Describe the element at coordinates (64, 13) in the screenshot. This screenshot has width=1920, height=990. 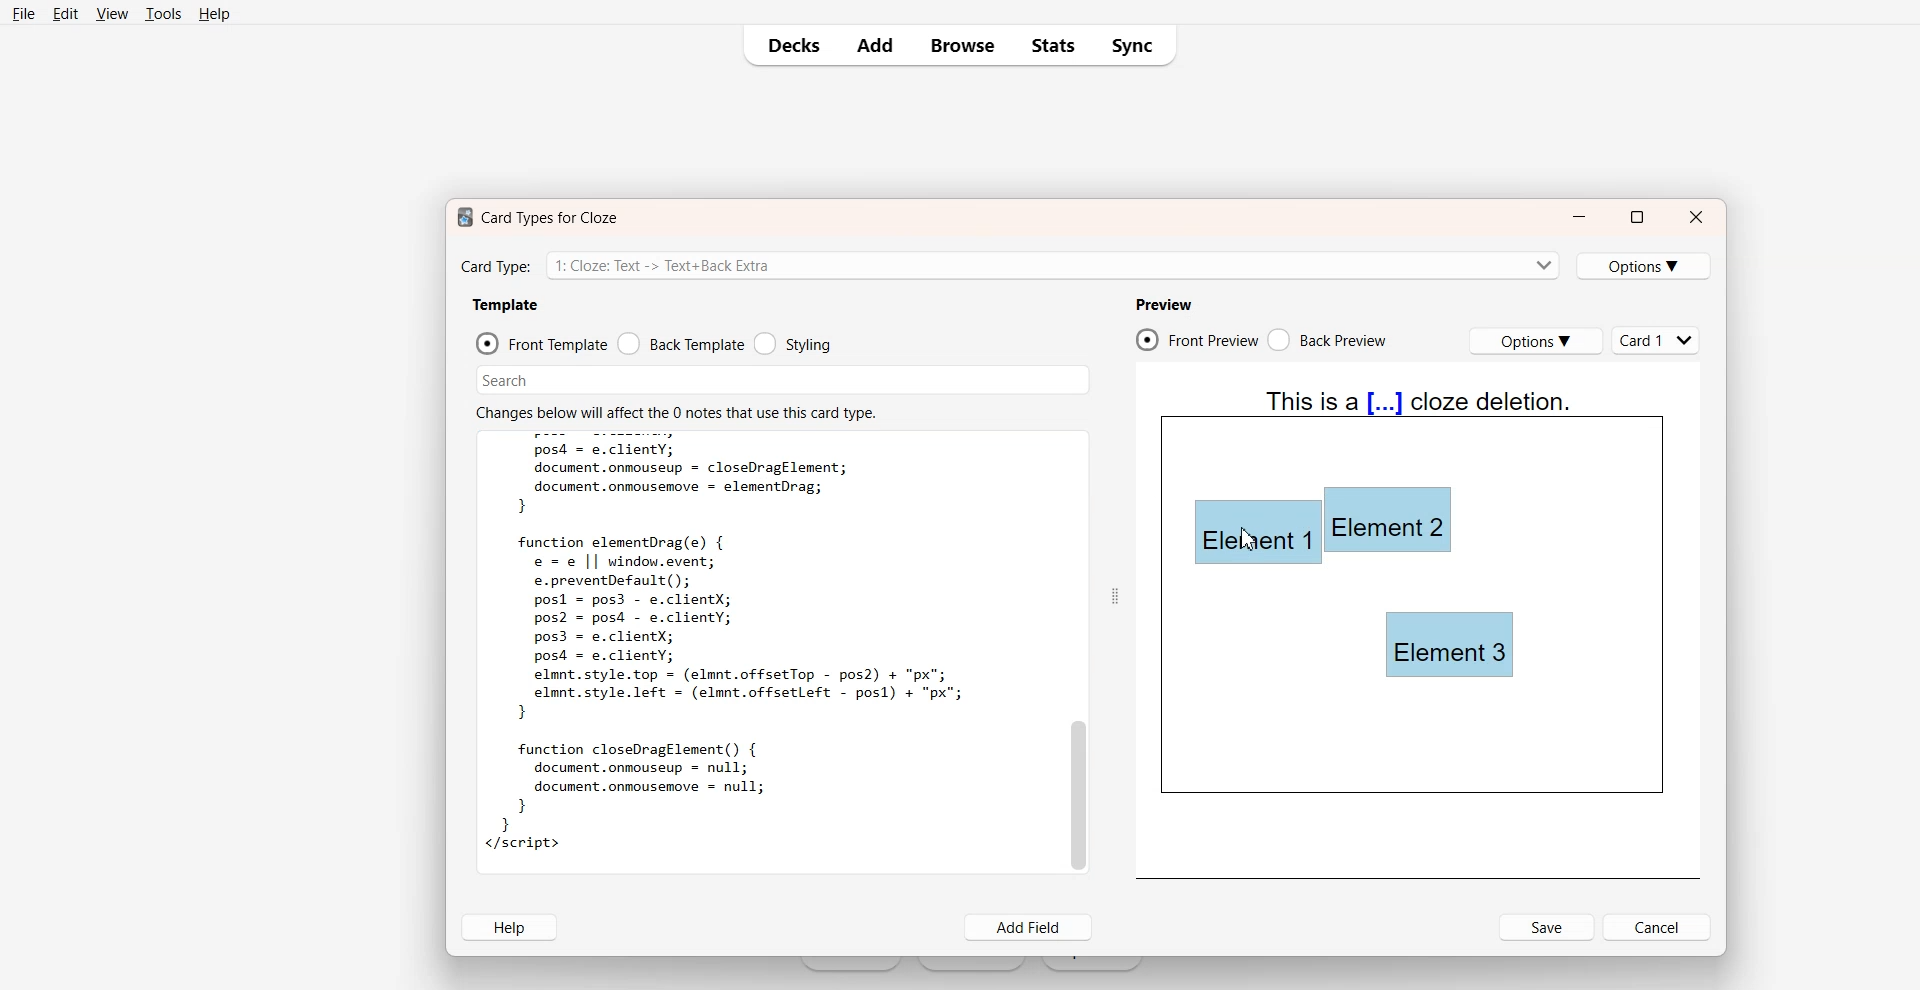
I see `Edit` at that location.